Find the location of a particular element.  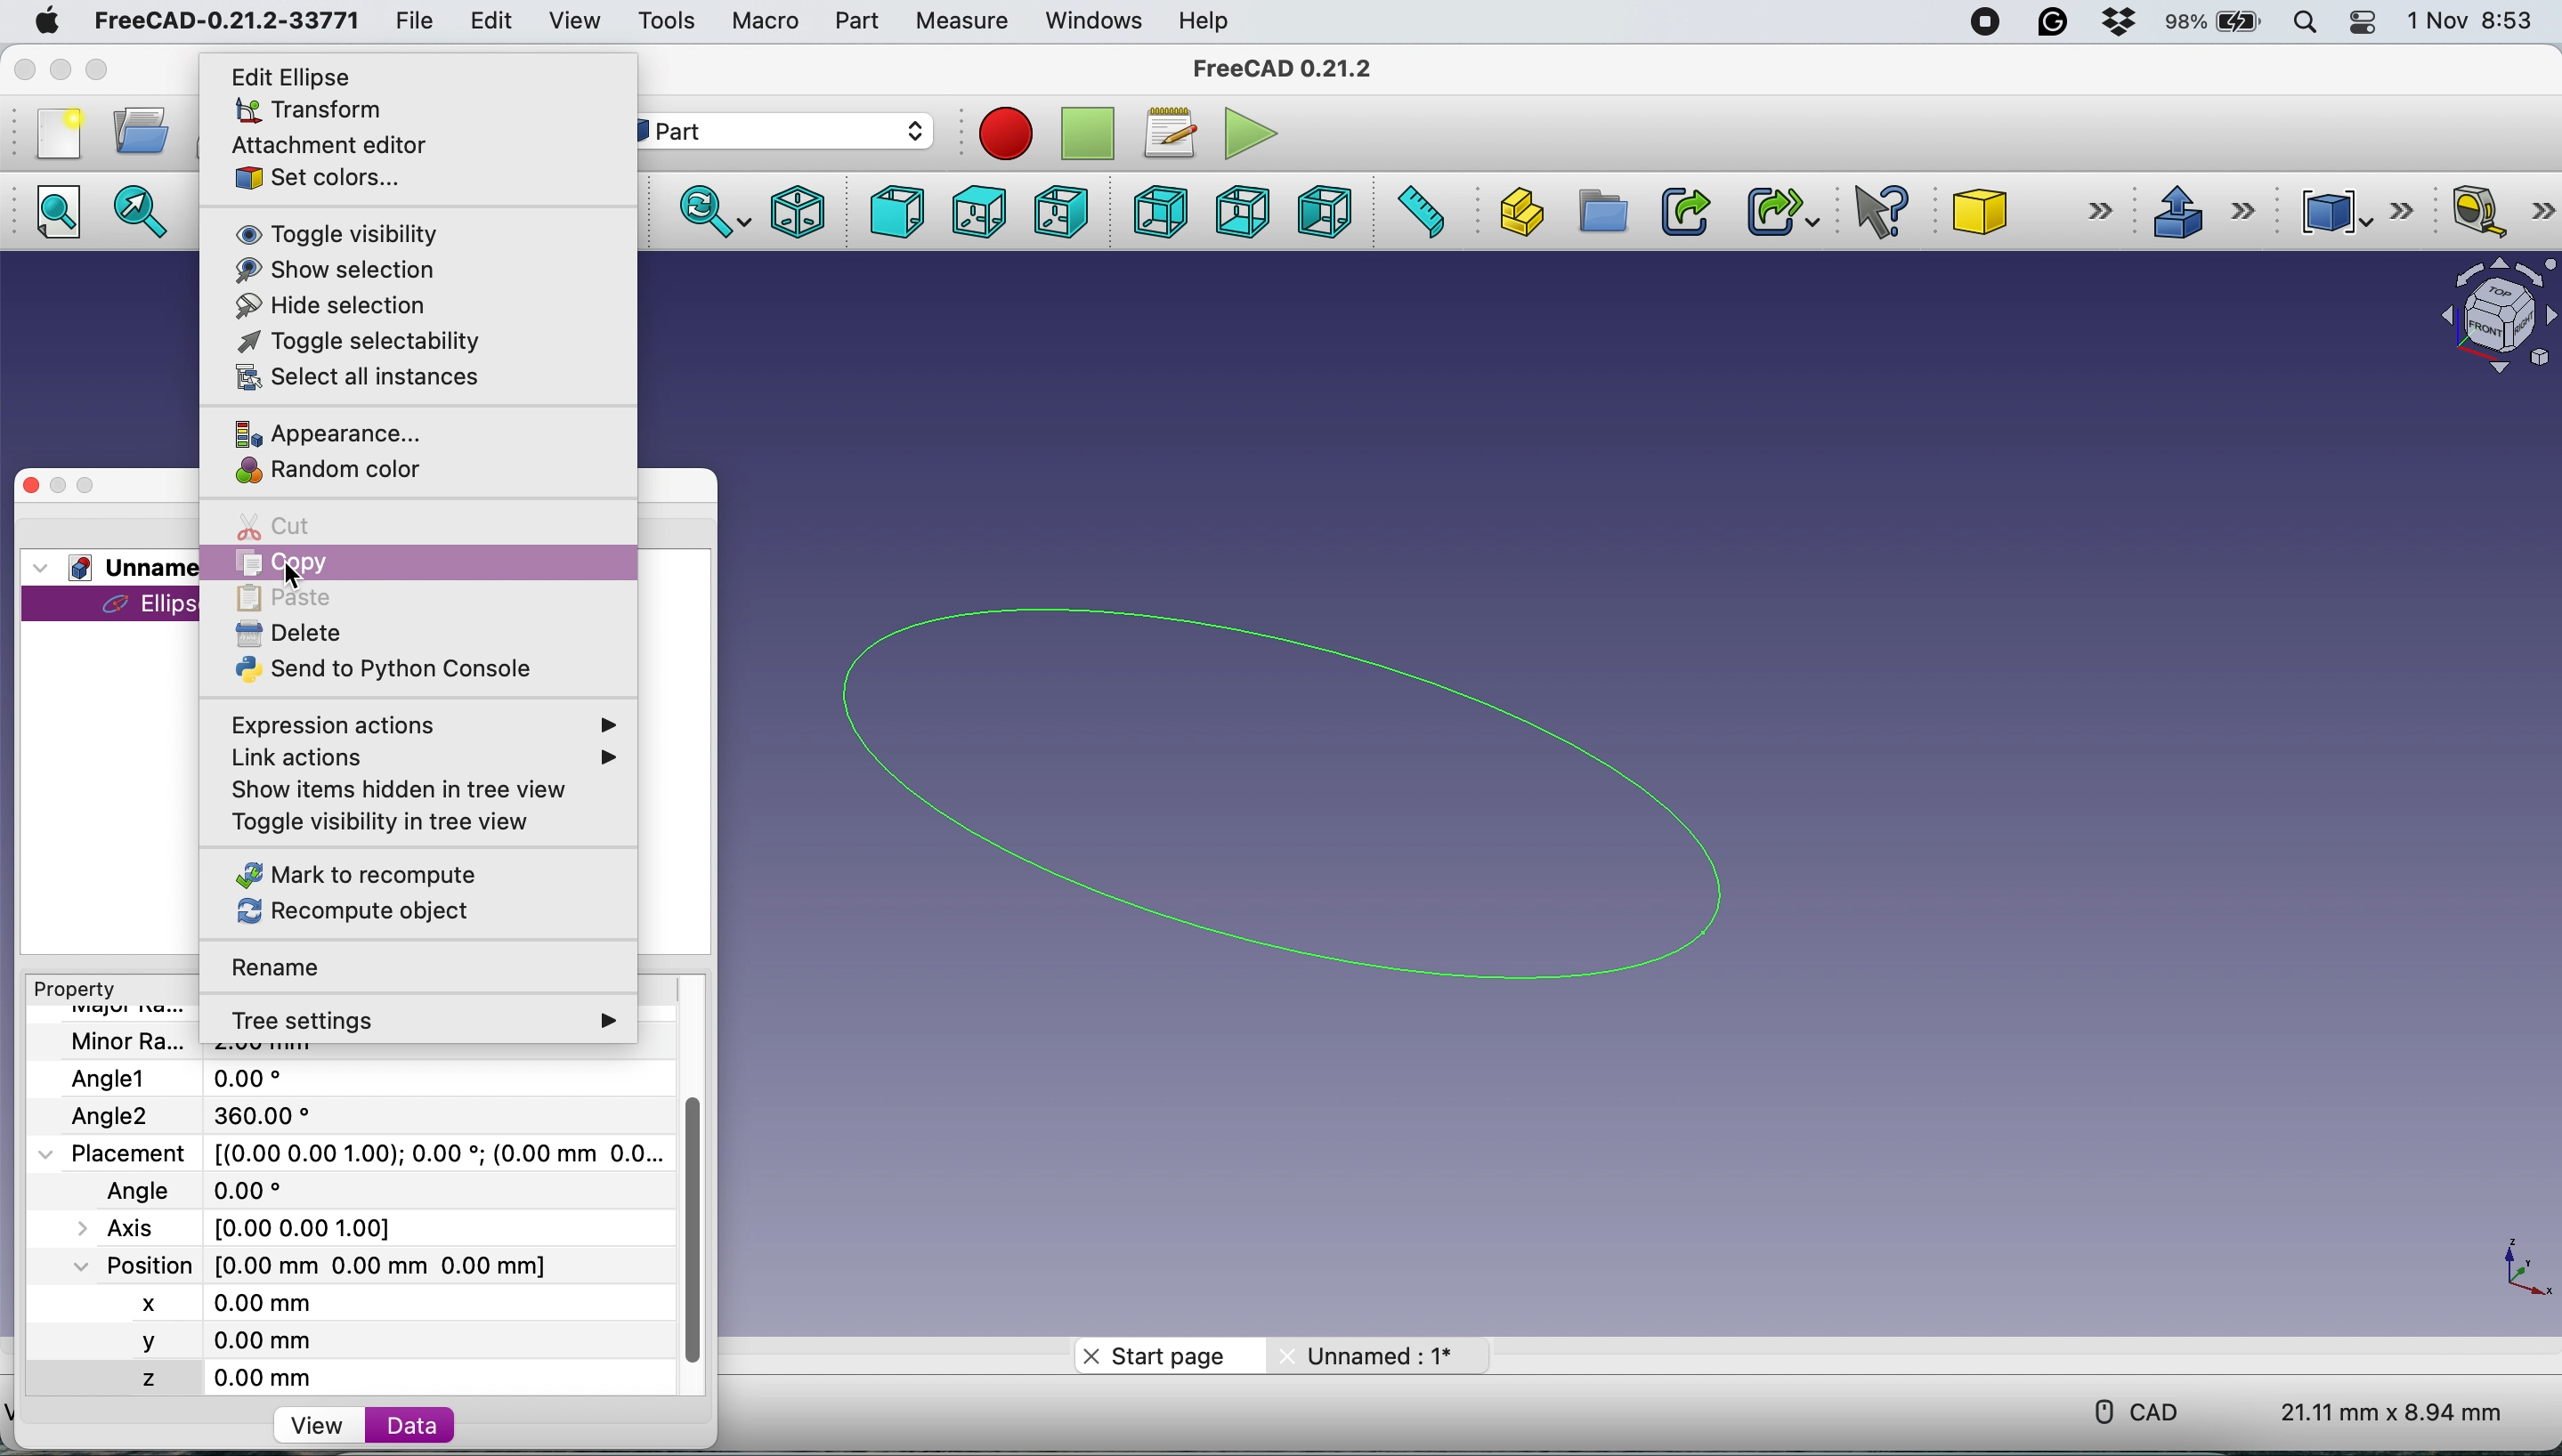

create group is located at coordinates (1603, 216).